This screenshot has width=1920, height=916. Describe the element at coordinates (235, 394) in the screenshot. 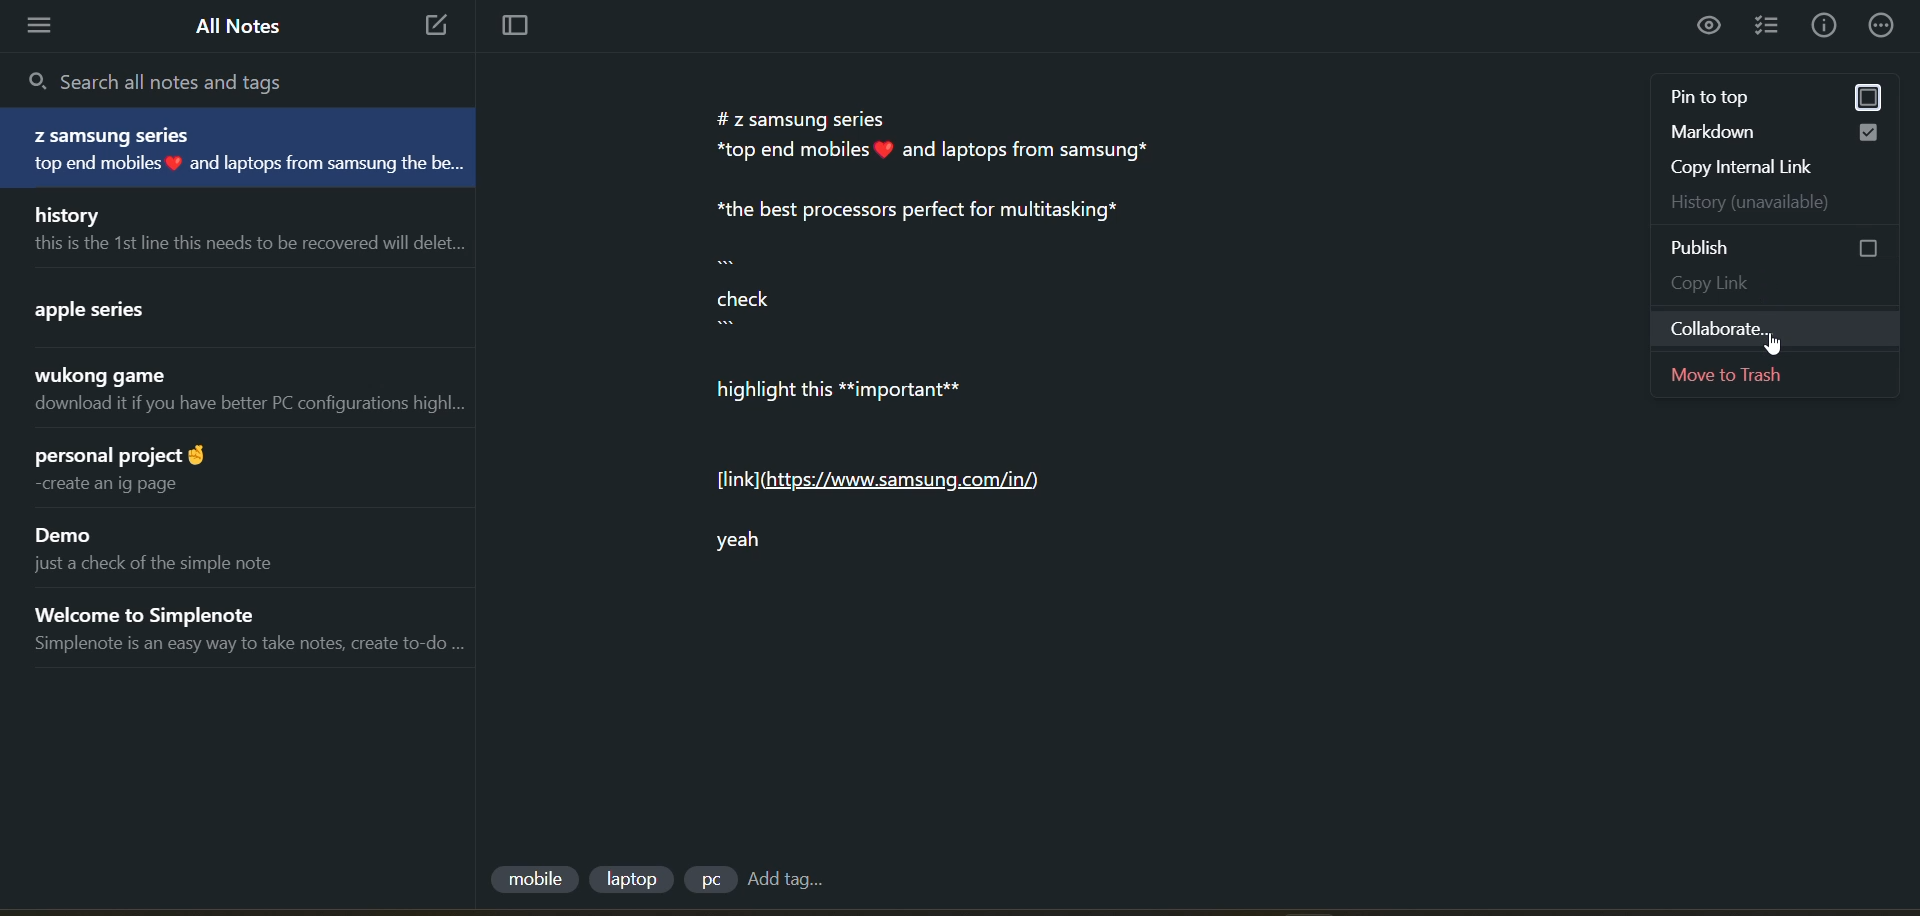

I see `note title and preview` at that location.